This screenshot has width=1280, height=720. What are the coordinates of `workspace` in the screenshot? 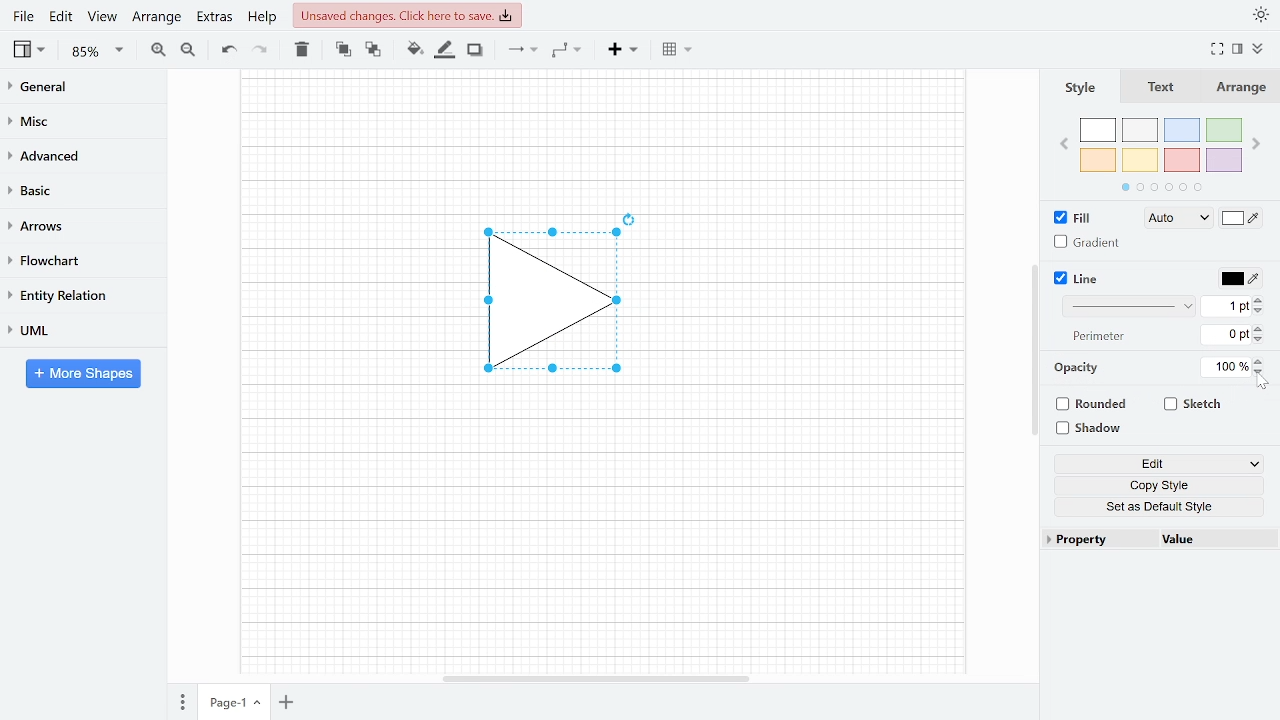 It's located at (819, 302).